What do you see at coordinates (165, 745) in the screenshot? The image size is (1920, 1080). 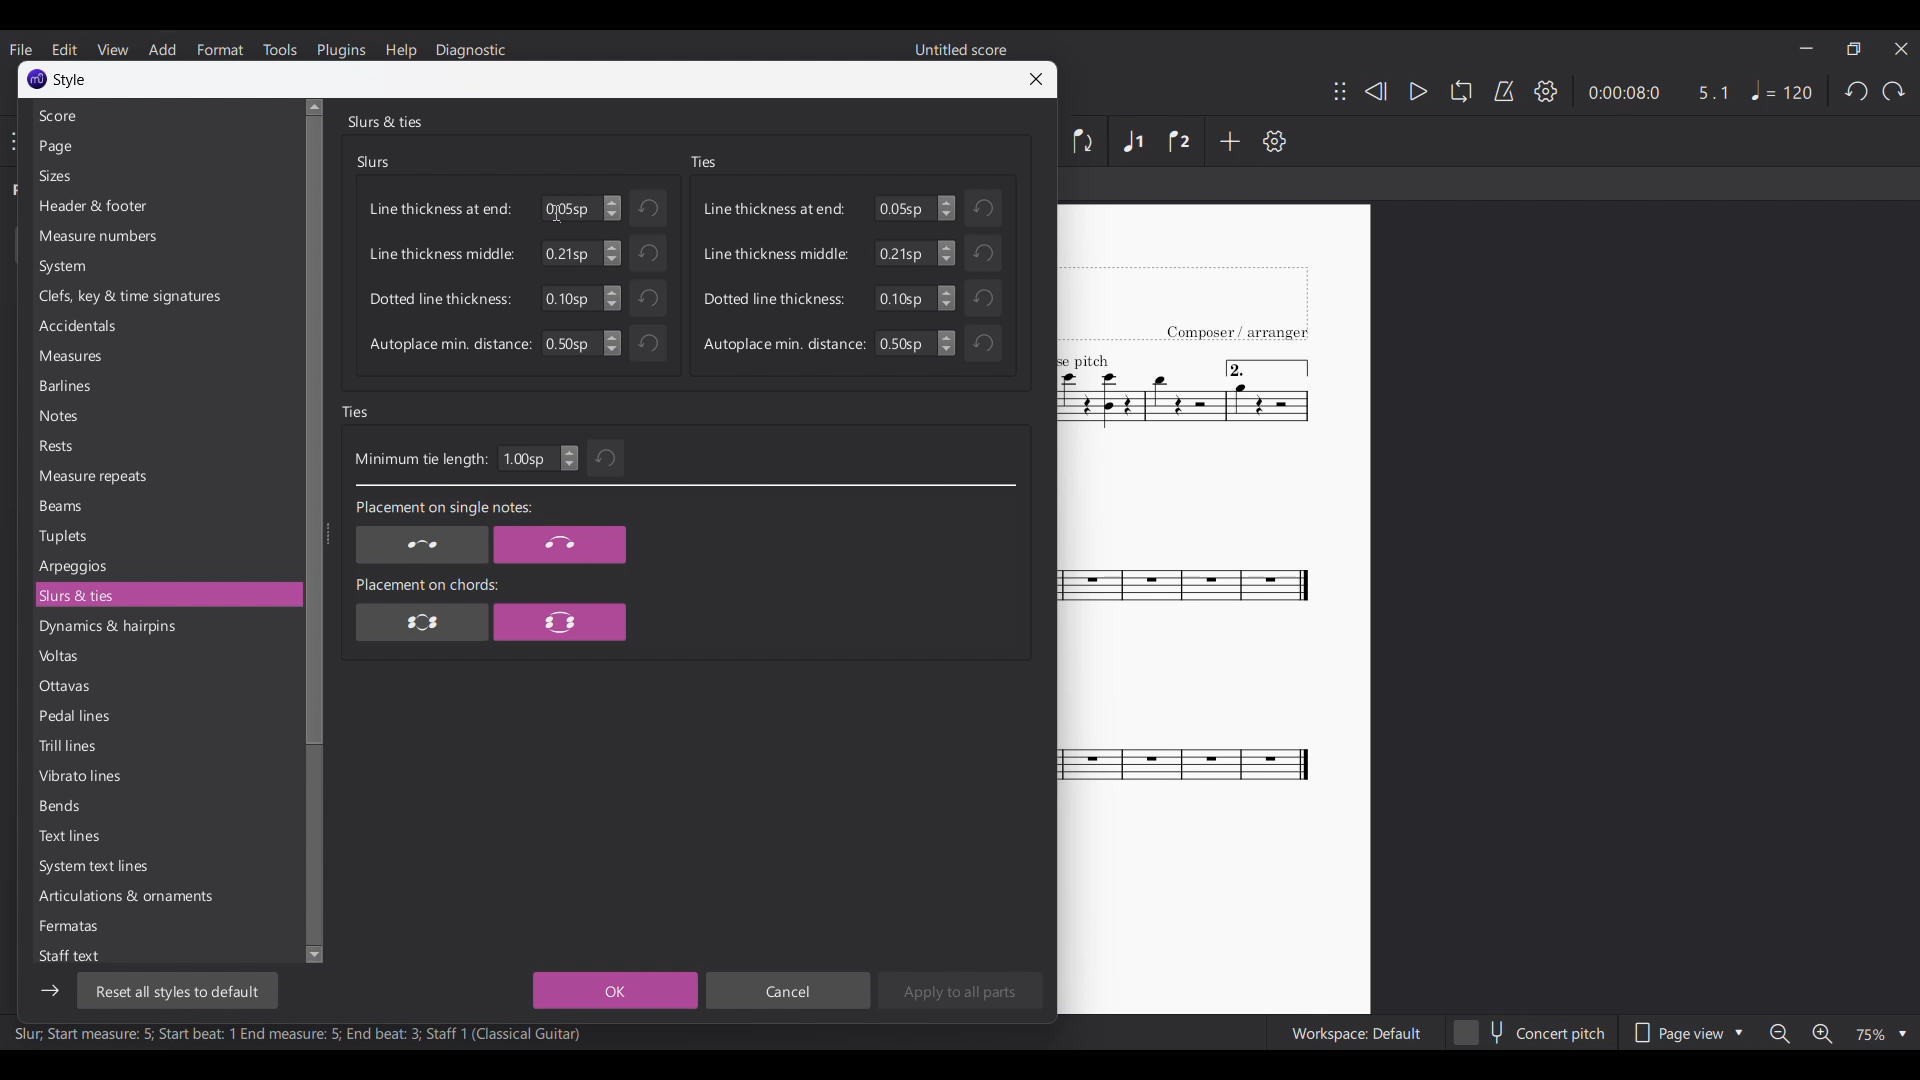 I see `Trill lines` at bounding box center [165, 745].